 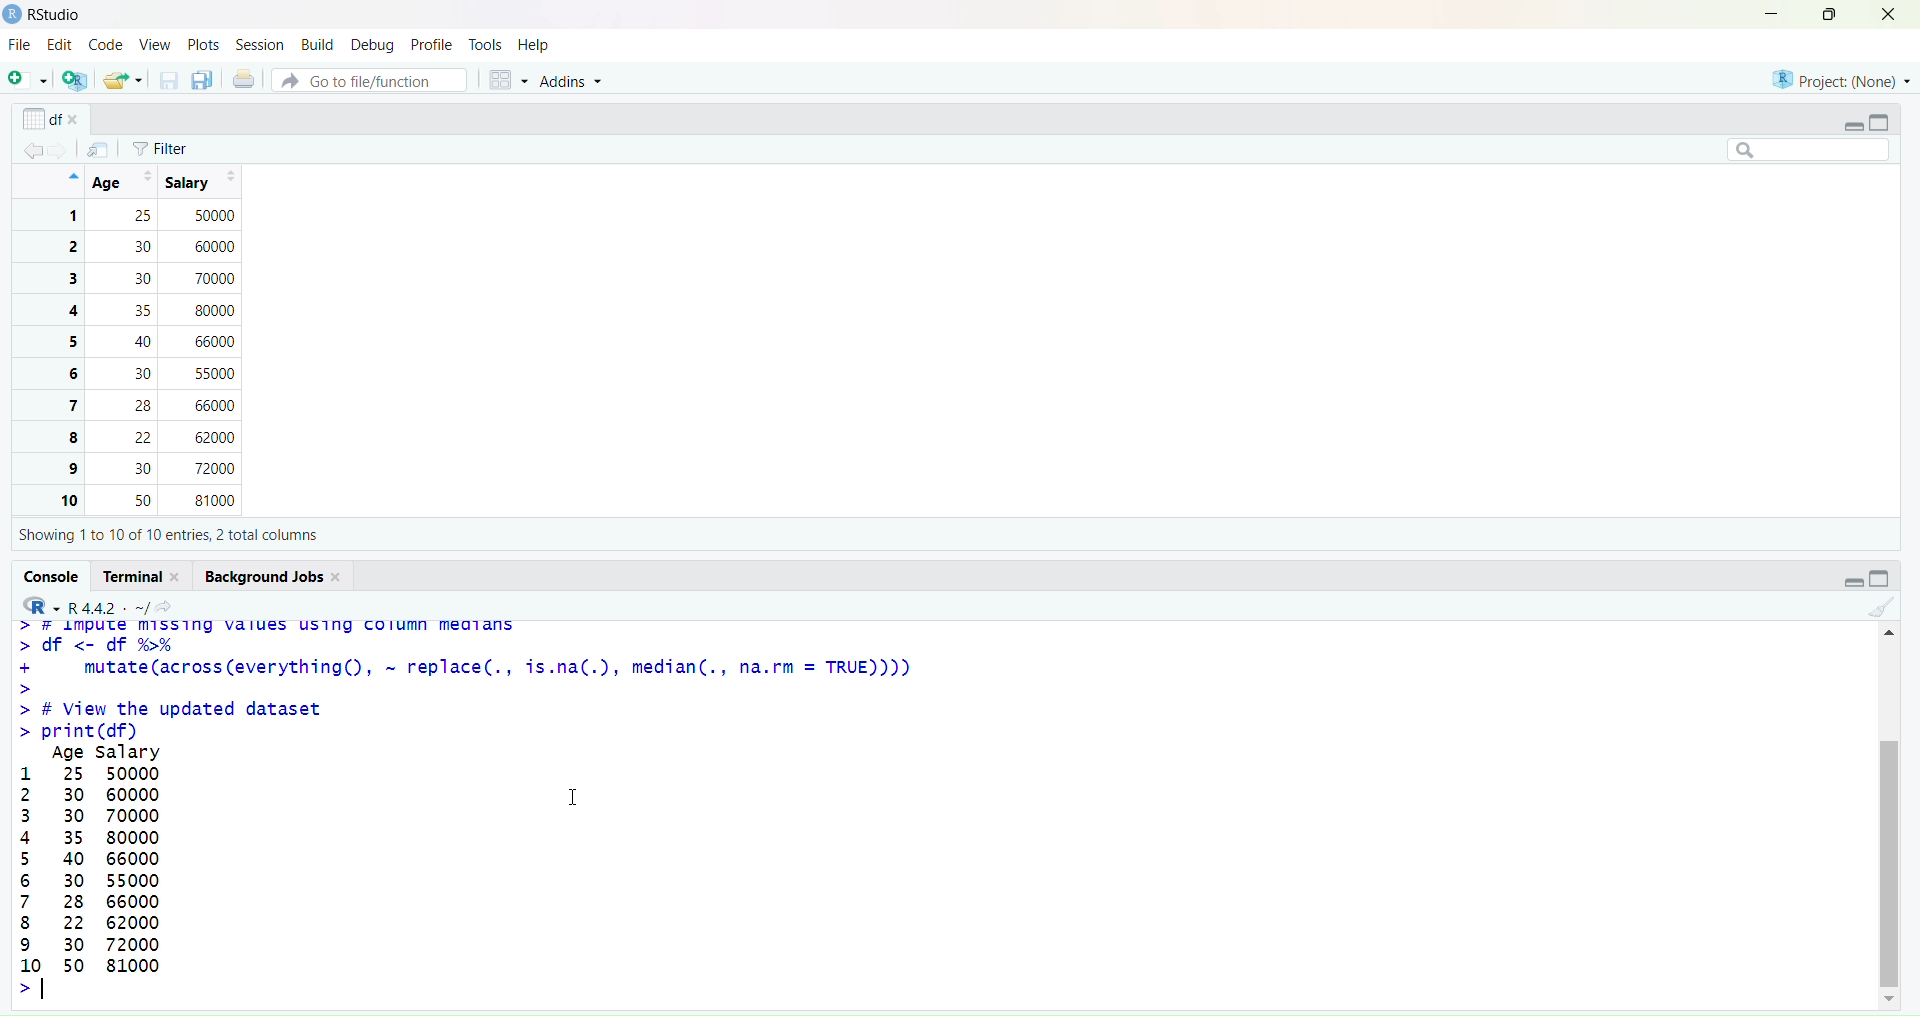 What do you see at coordinates (245, 81) in the screenshot?
I see `print the current file` at bounding box center [245, 81].